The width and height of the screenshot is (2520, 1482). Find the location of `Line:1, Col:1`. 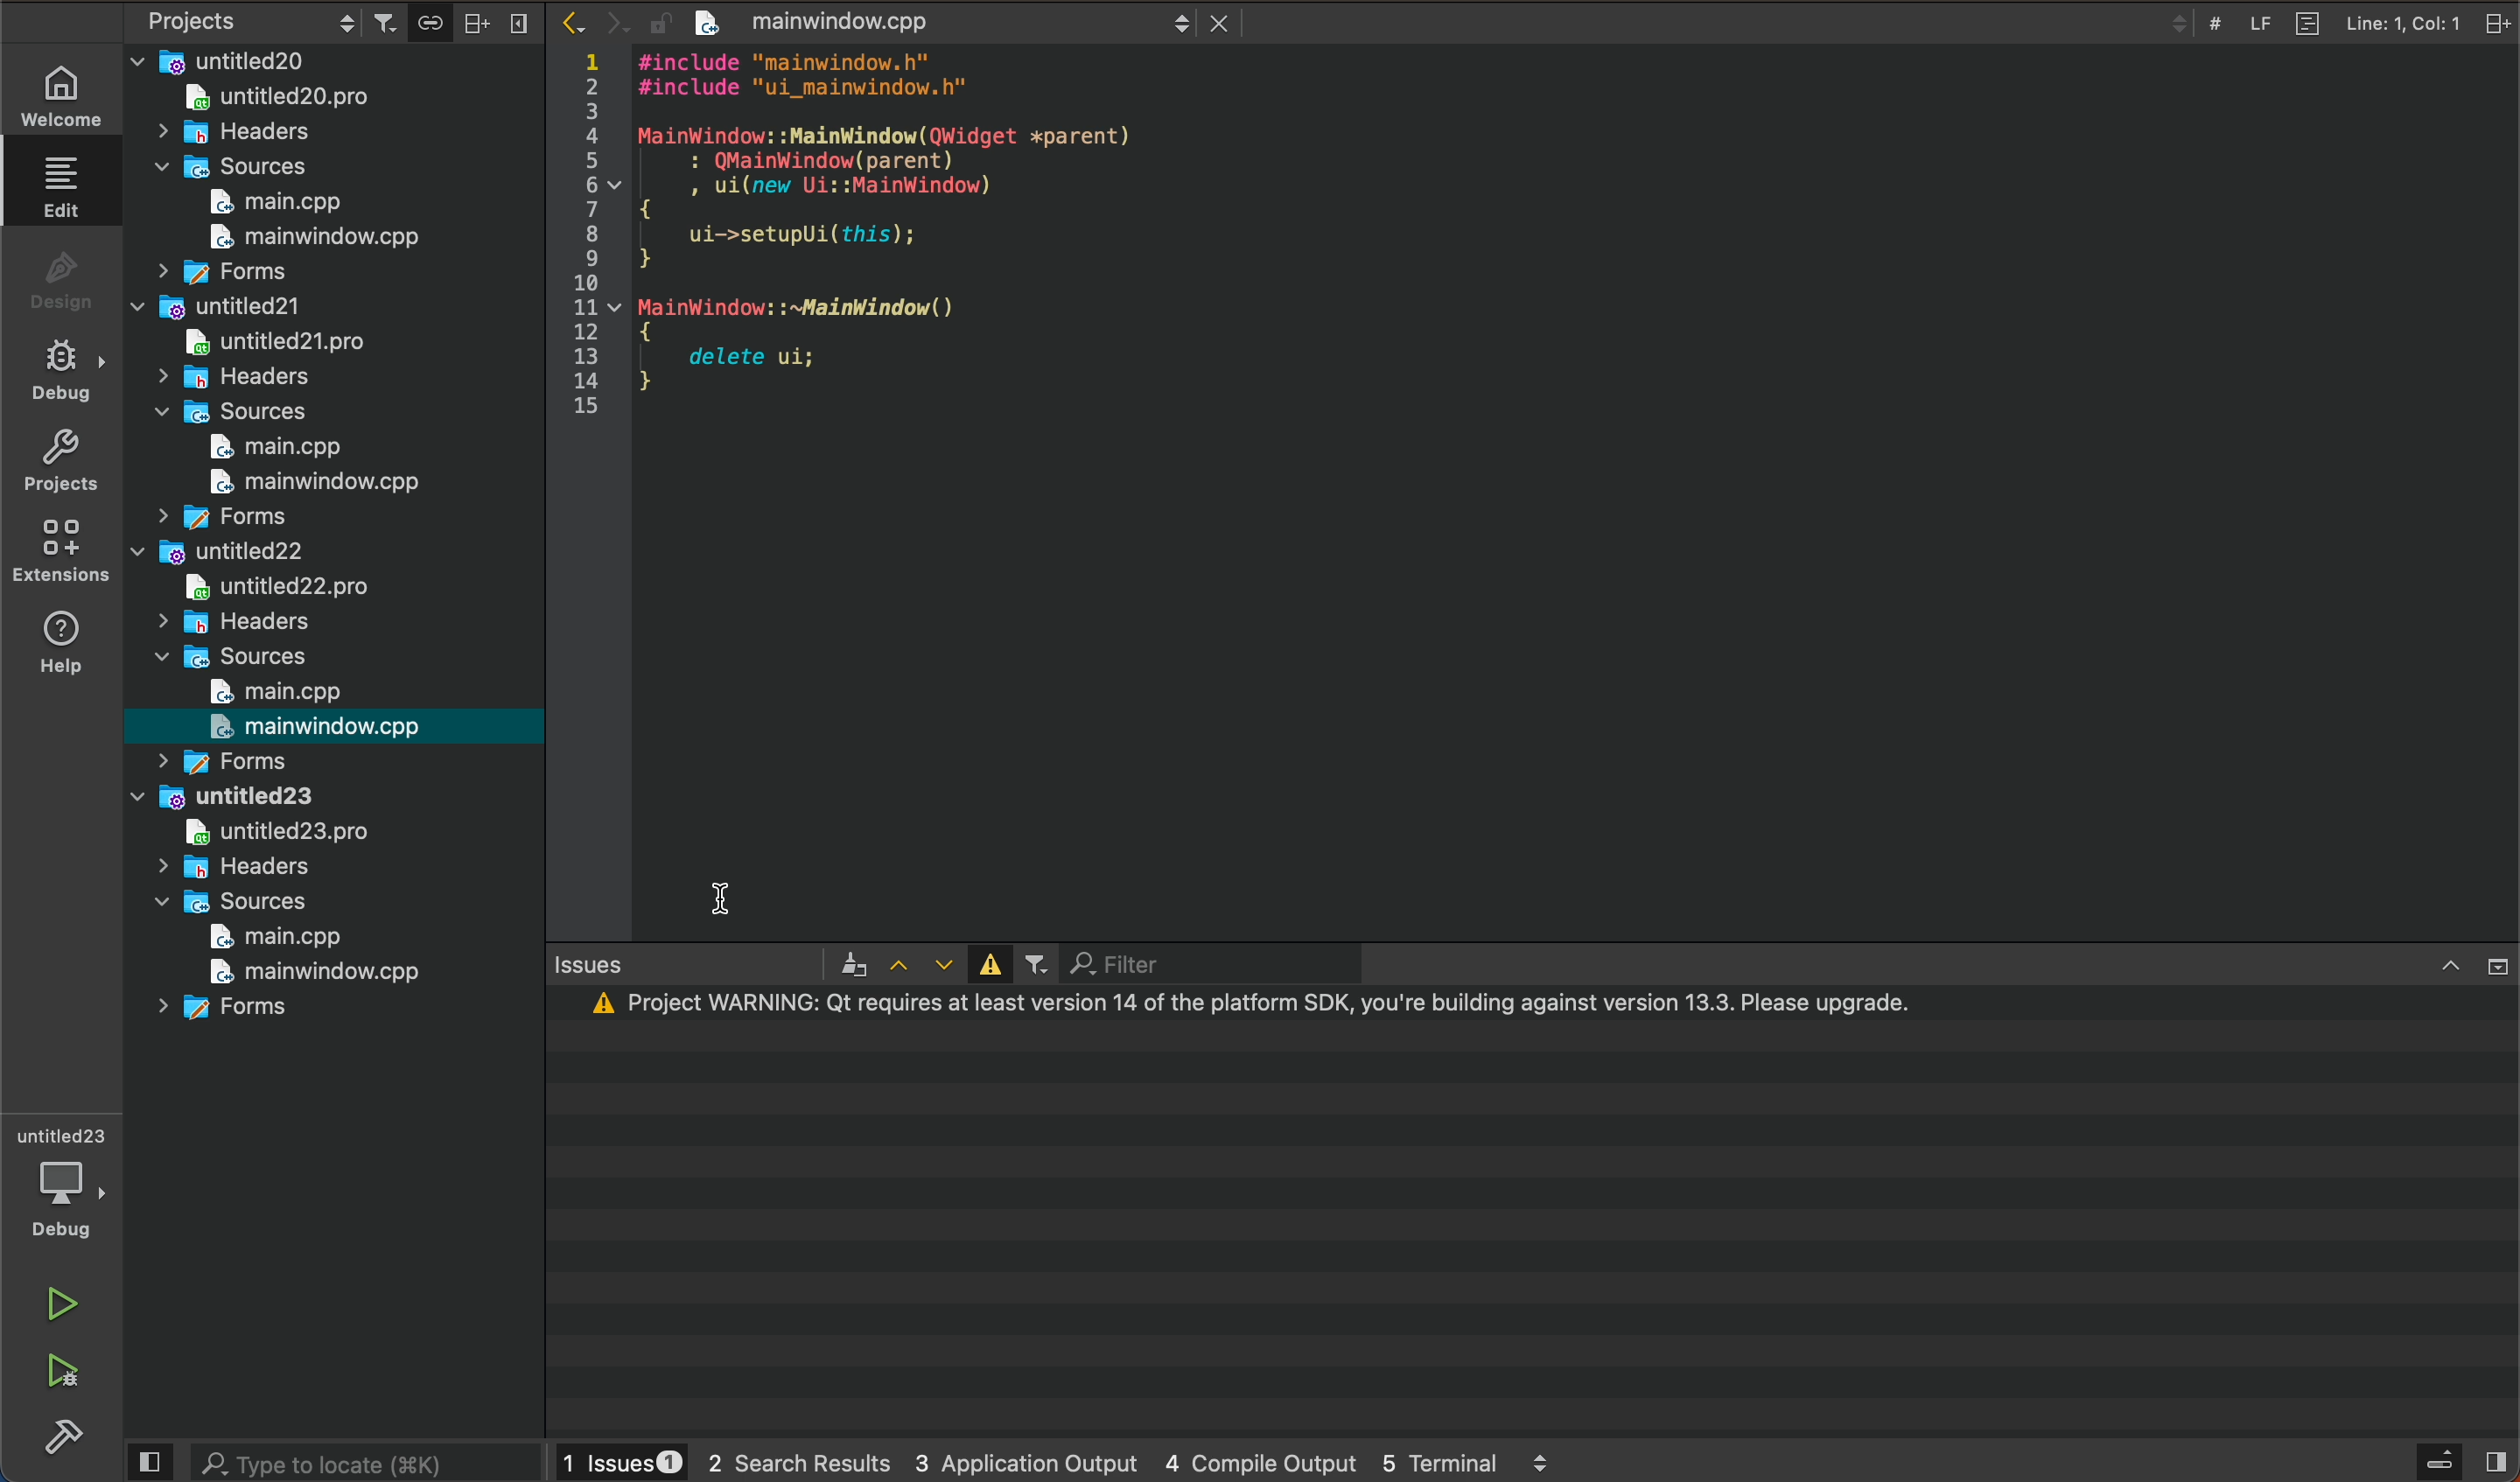

Line:1, Col:1 is located at coordinates (2402, 25).